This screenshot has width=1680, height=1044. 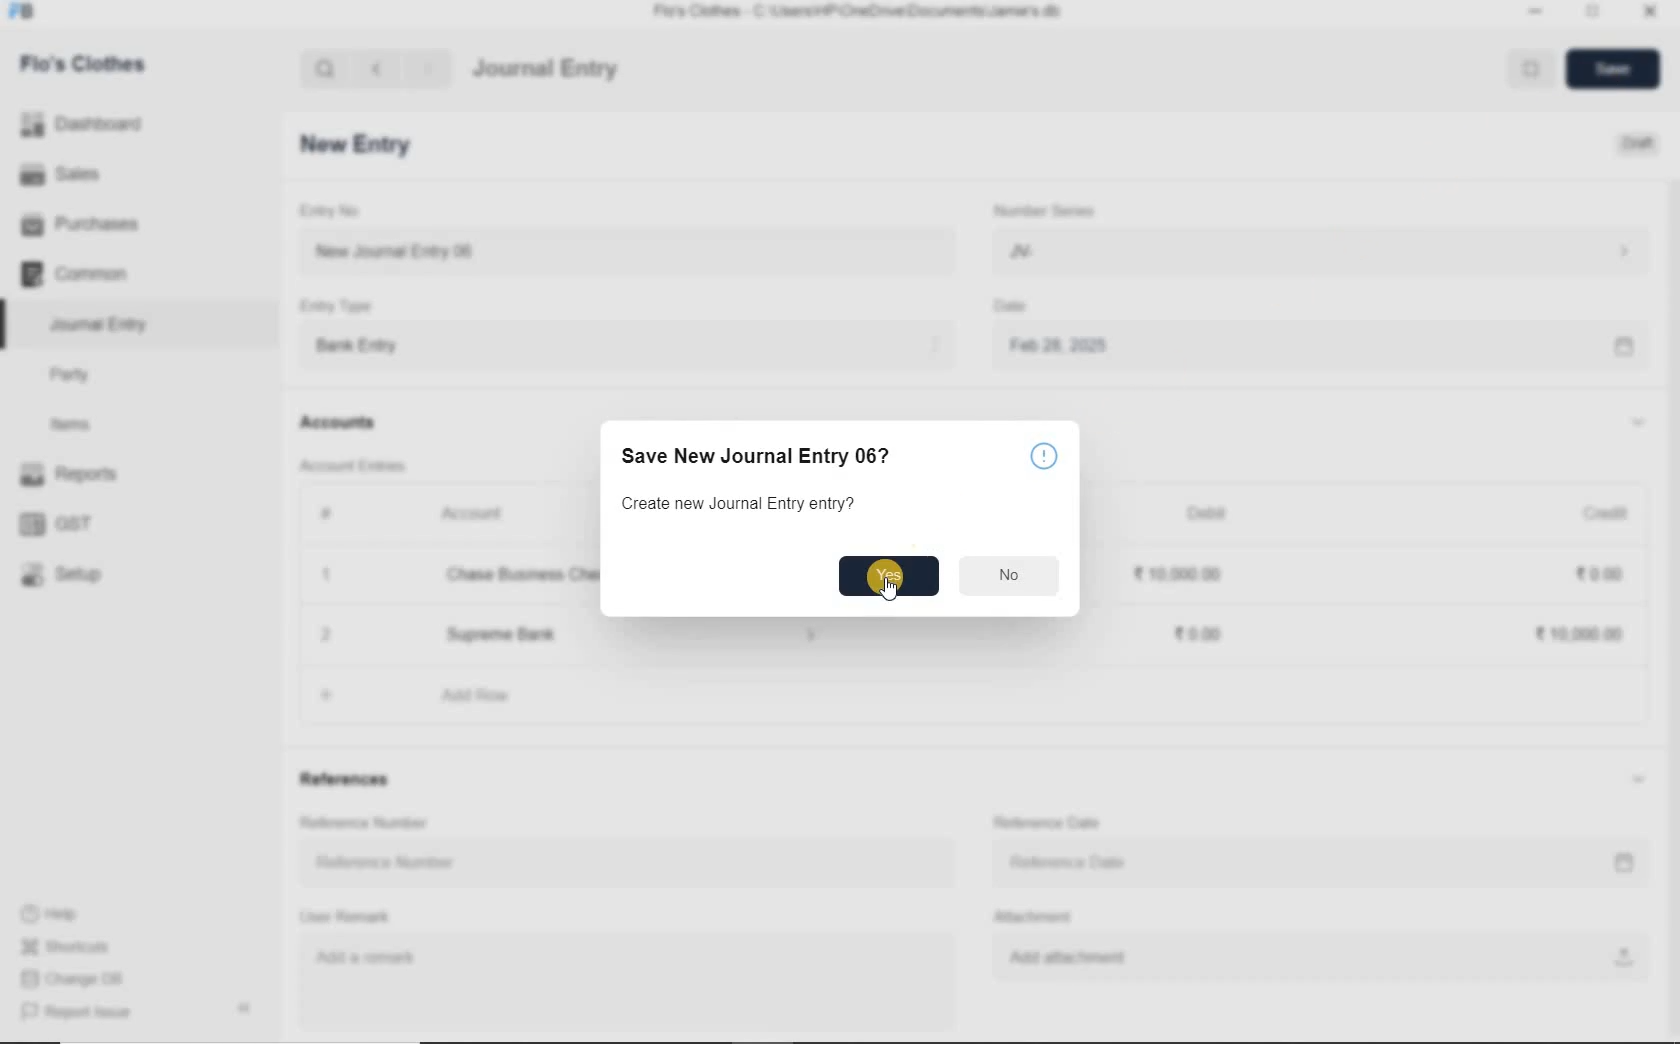 I want to click on Save New Journal Entry 06?, so click(x=753, y=457).